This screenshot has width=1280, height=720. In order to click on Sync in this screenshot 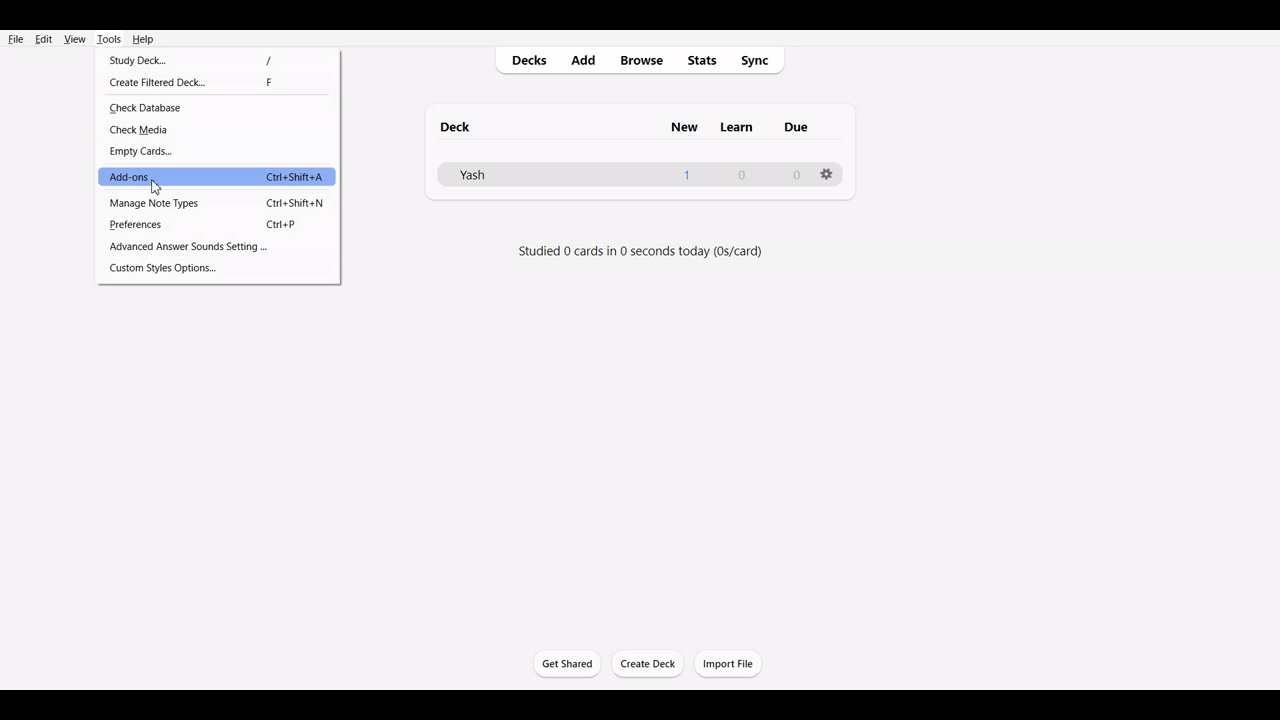, I will do `click(761, 60)`.